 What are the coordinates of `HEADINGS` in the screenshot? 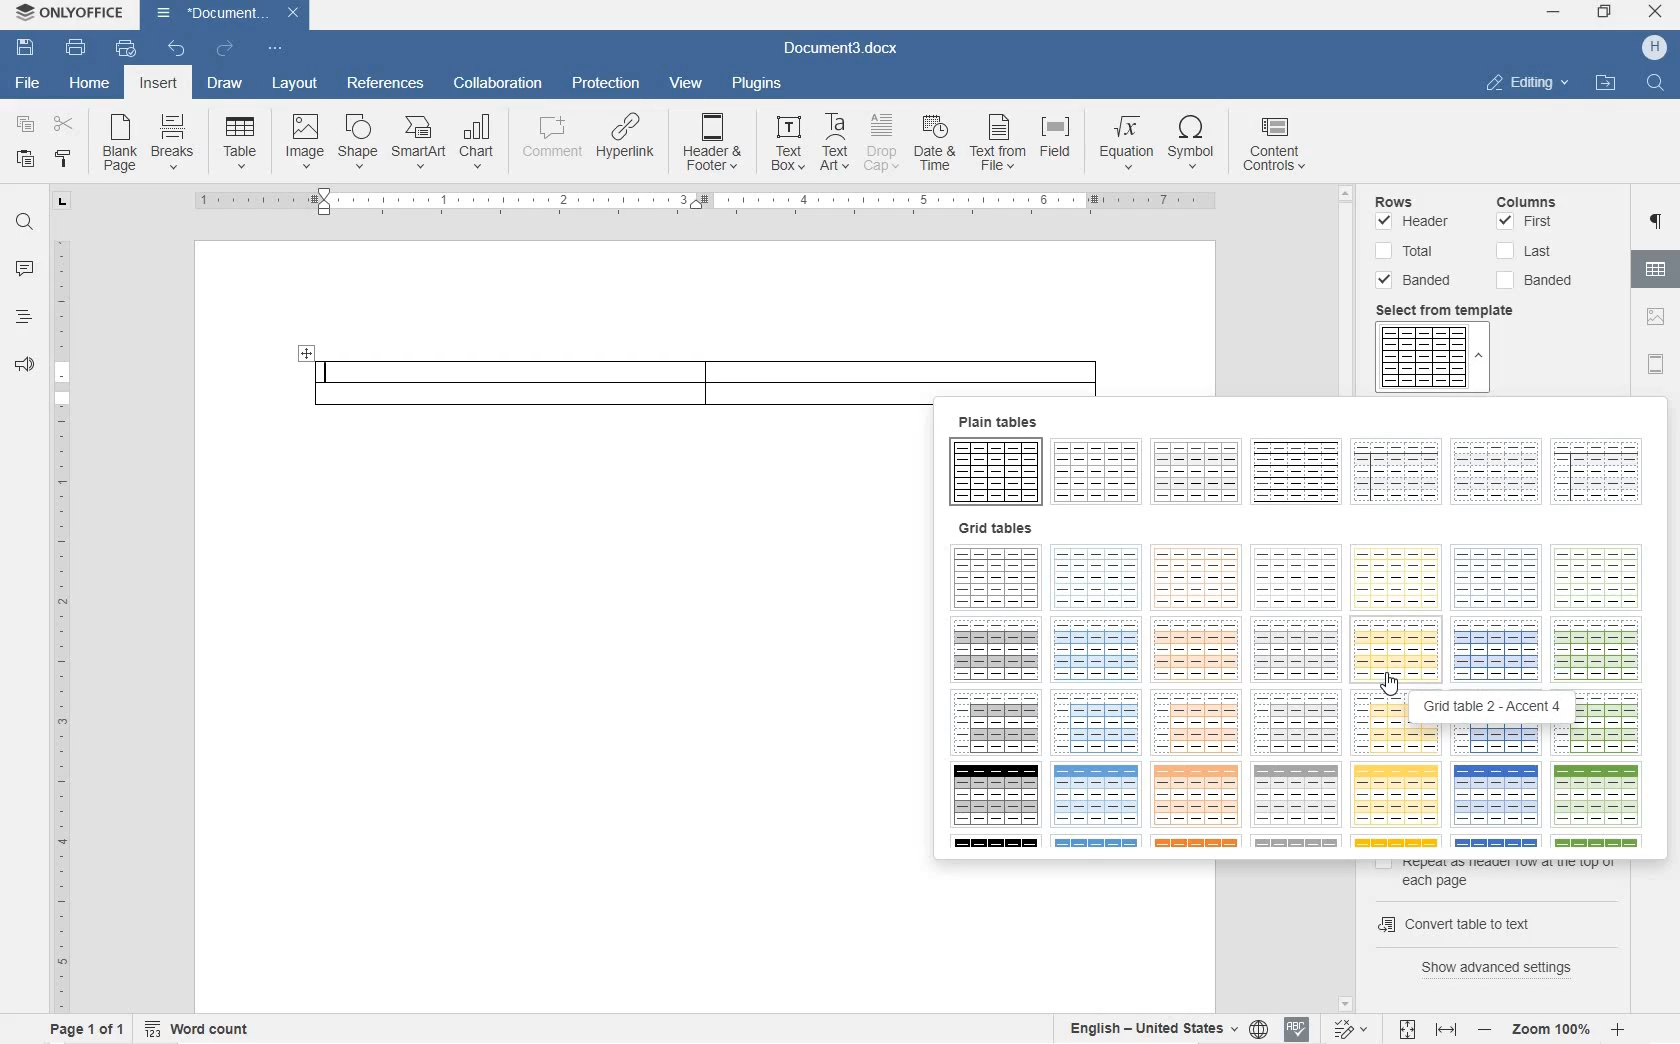 It's located at (21, 321).